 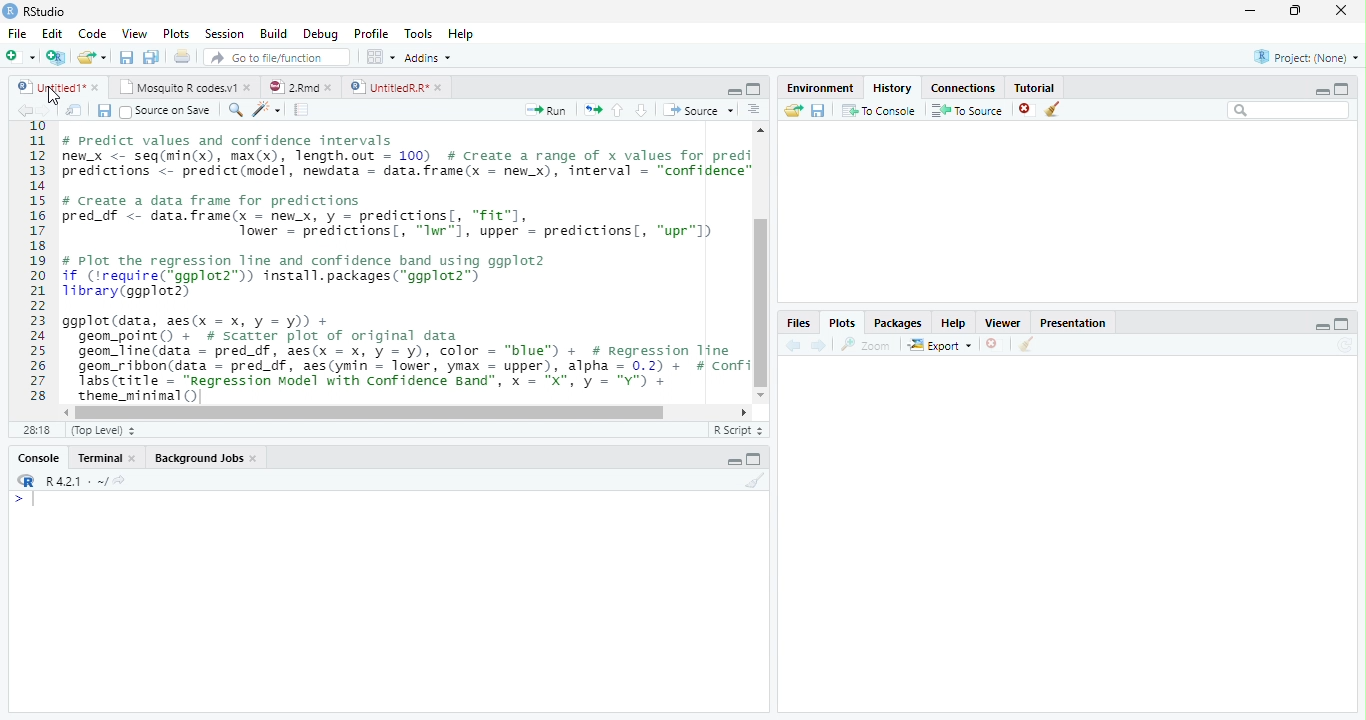 What do you see at coordinates (964, 112) in the screenshot?
I see `To Source` at bounding box center [964, 112].